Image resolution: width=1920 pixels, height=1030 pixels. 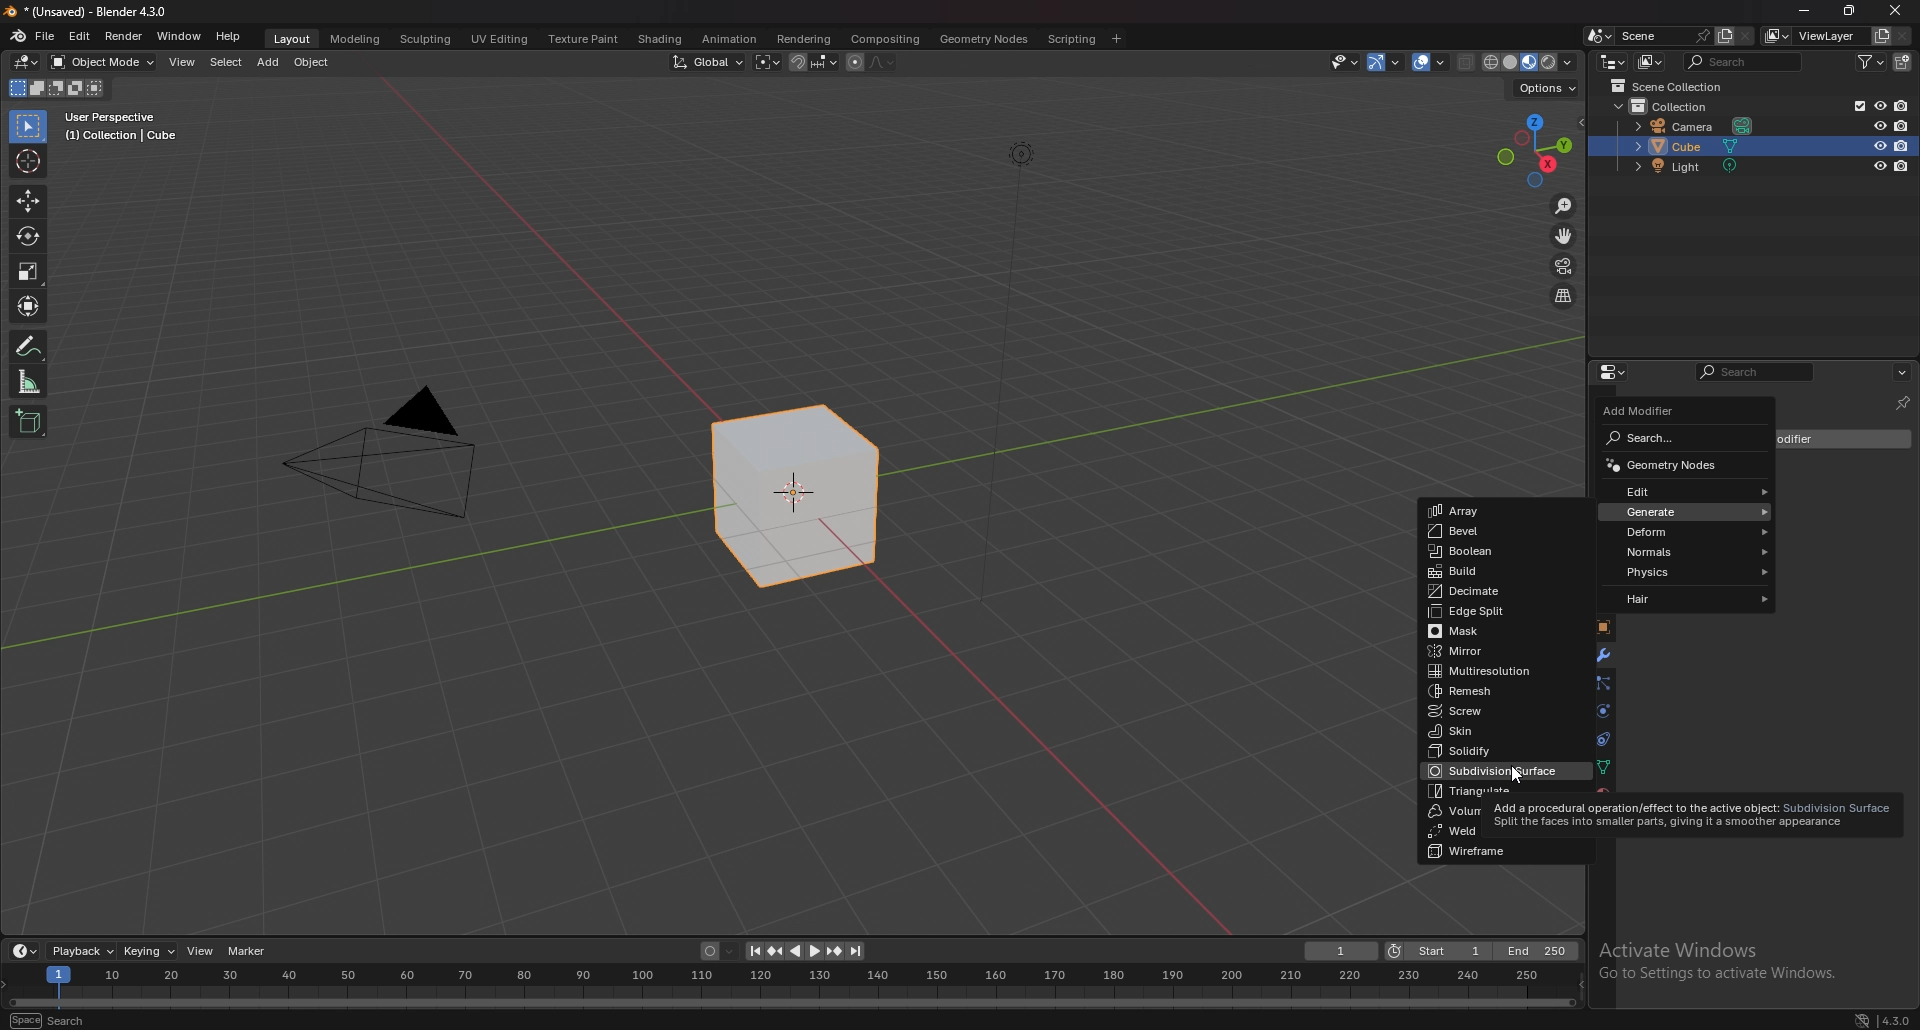 What do you see at coordinates (1723, 35) in the screenshot?
I see `add scene` at bounding box center [1723, 35].